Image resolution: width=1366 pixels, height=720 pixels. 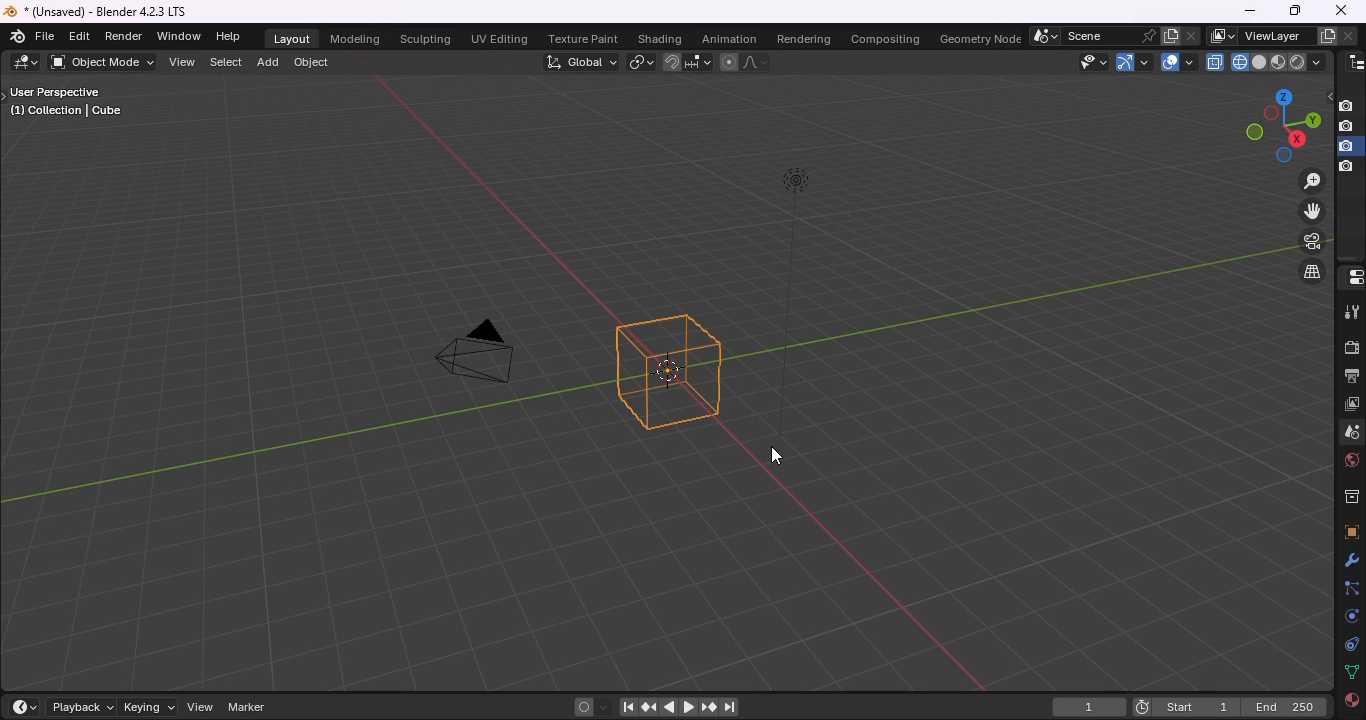 What do you see at coordinates (153, 708) in the screenshot?
I see `keying` at bounding box center [153, 708].